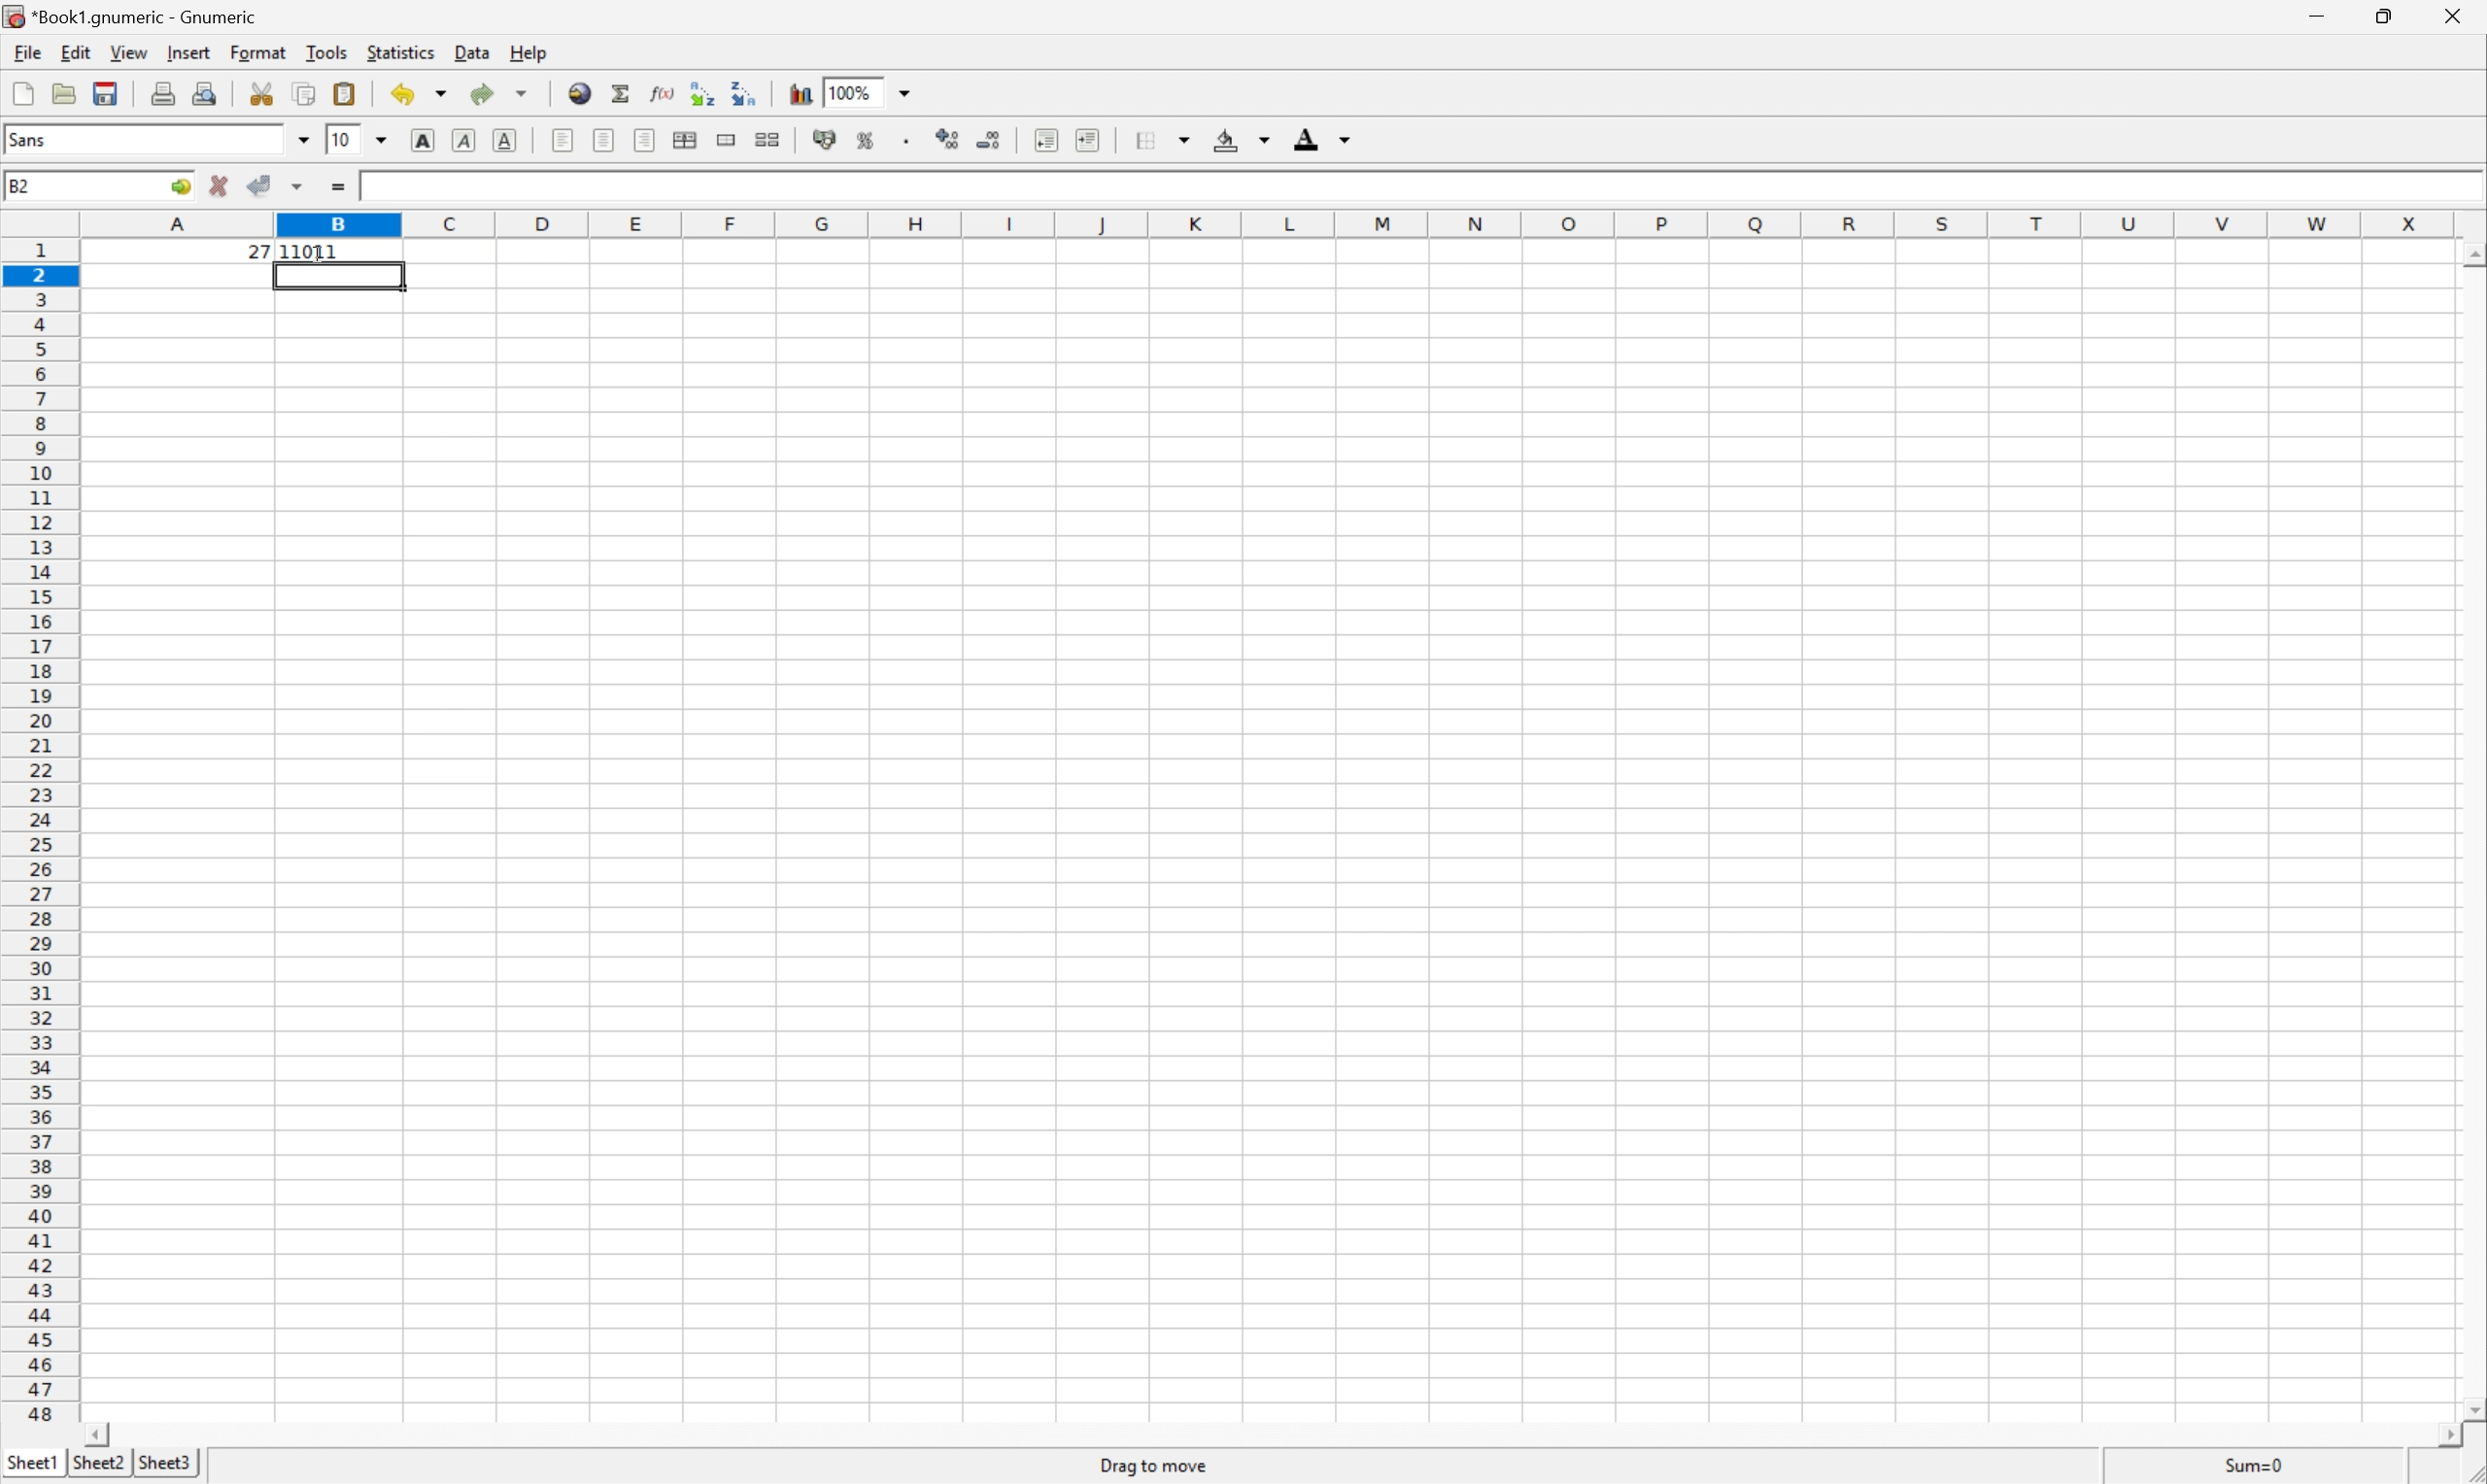 This screenshot has width=2487, height=1484. What do you see at coordinates (73, 54) in the screenshot?
I see `Edit` at bounding box center [73, 54].